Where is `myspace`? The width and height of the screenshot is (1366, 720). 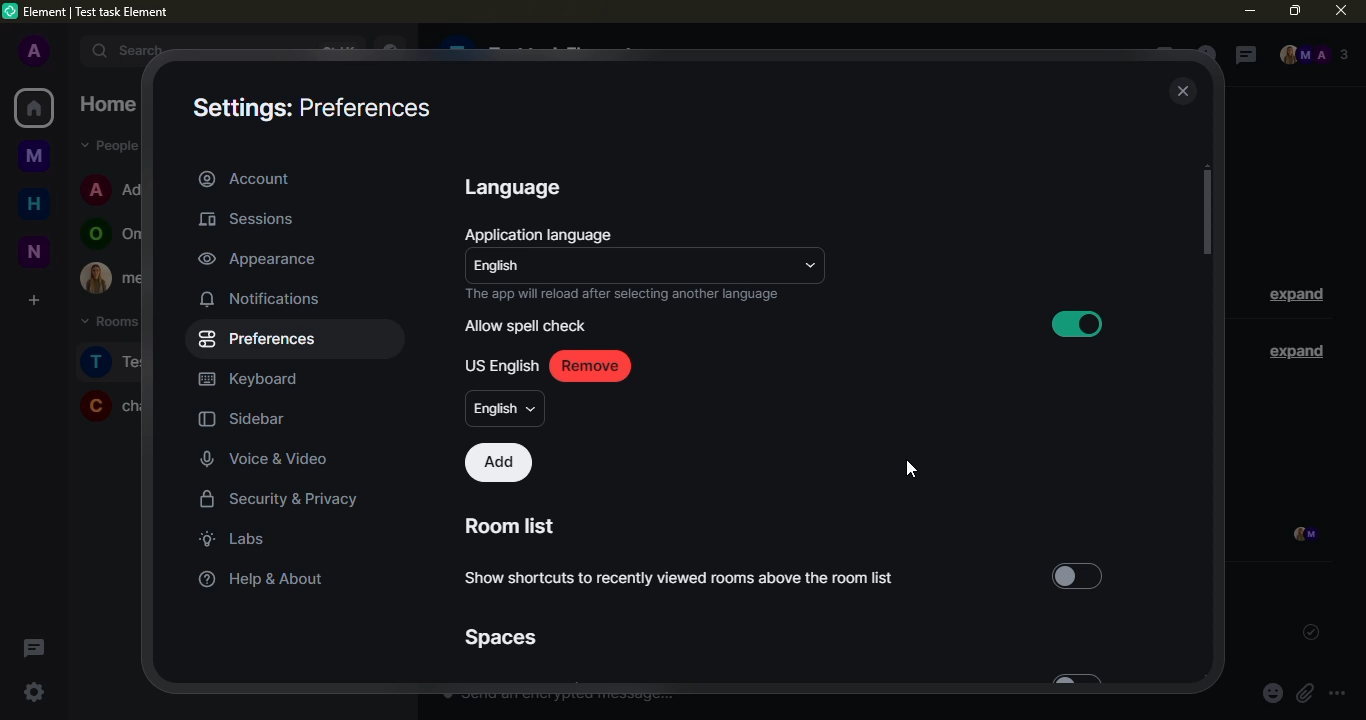
myspace is located at coordinates (35, 154).